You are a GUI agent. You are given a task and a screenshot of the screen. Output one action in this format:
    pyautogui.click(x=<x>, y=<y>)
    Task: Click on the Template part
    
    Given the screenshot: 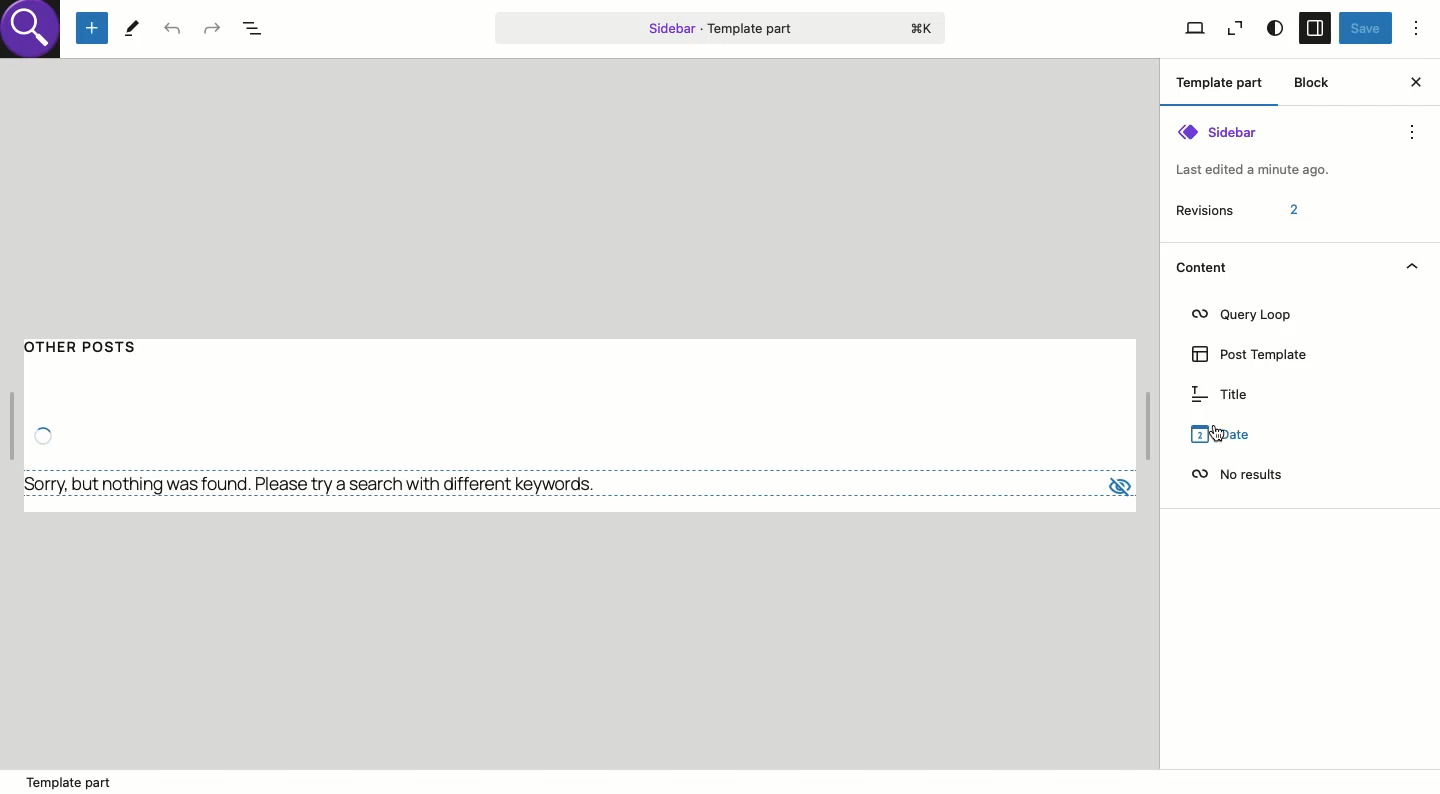 What is the action you would take?
    pyautogui.click(x=1224, y=85)
    